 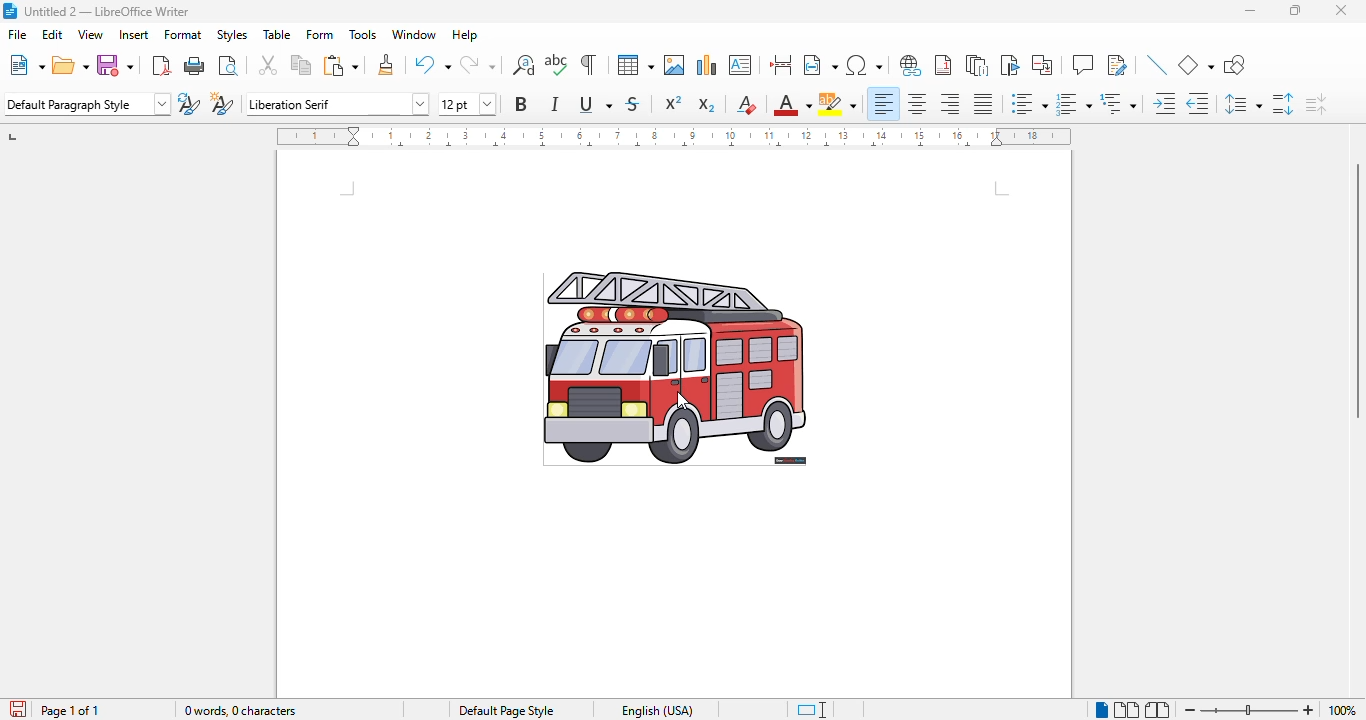 I want to click on set paragraph style, so click(x=87, y=104).